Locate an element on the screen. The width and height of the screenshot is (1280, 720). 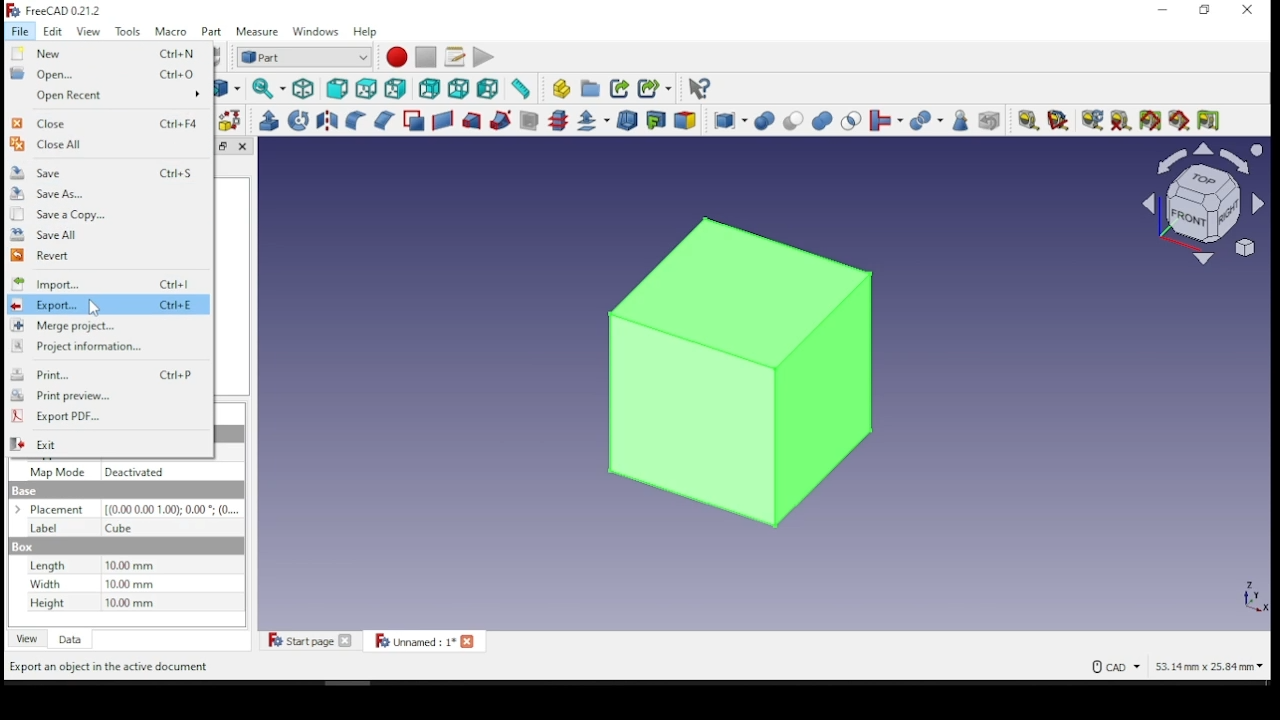
section is located at coordinates (530, 121).